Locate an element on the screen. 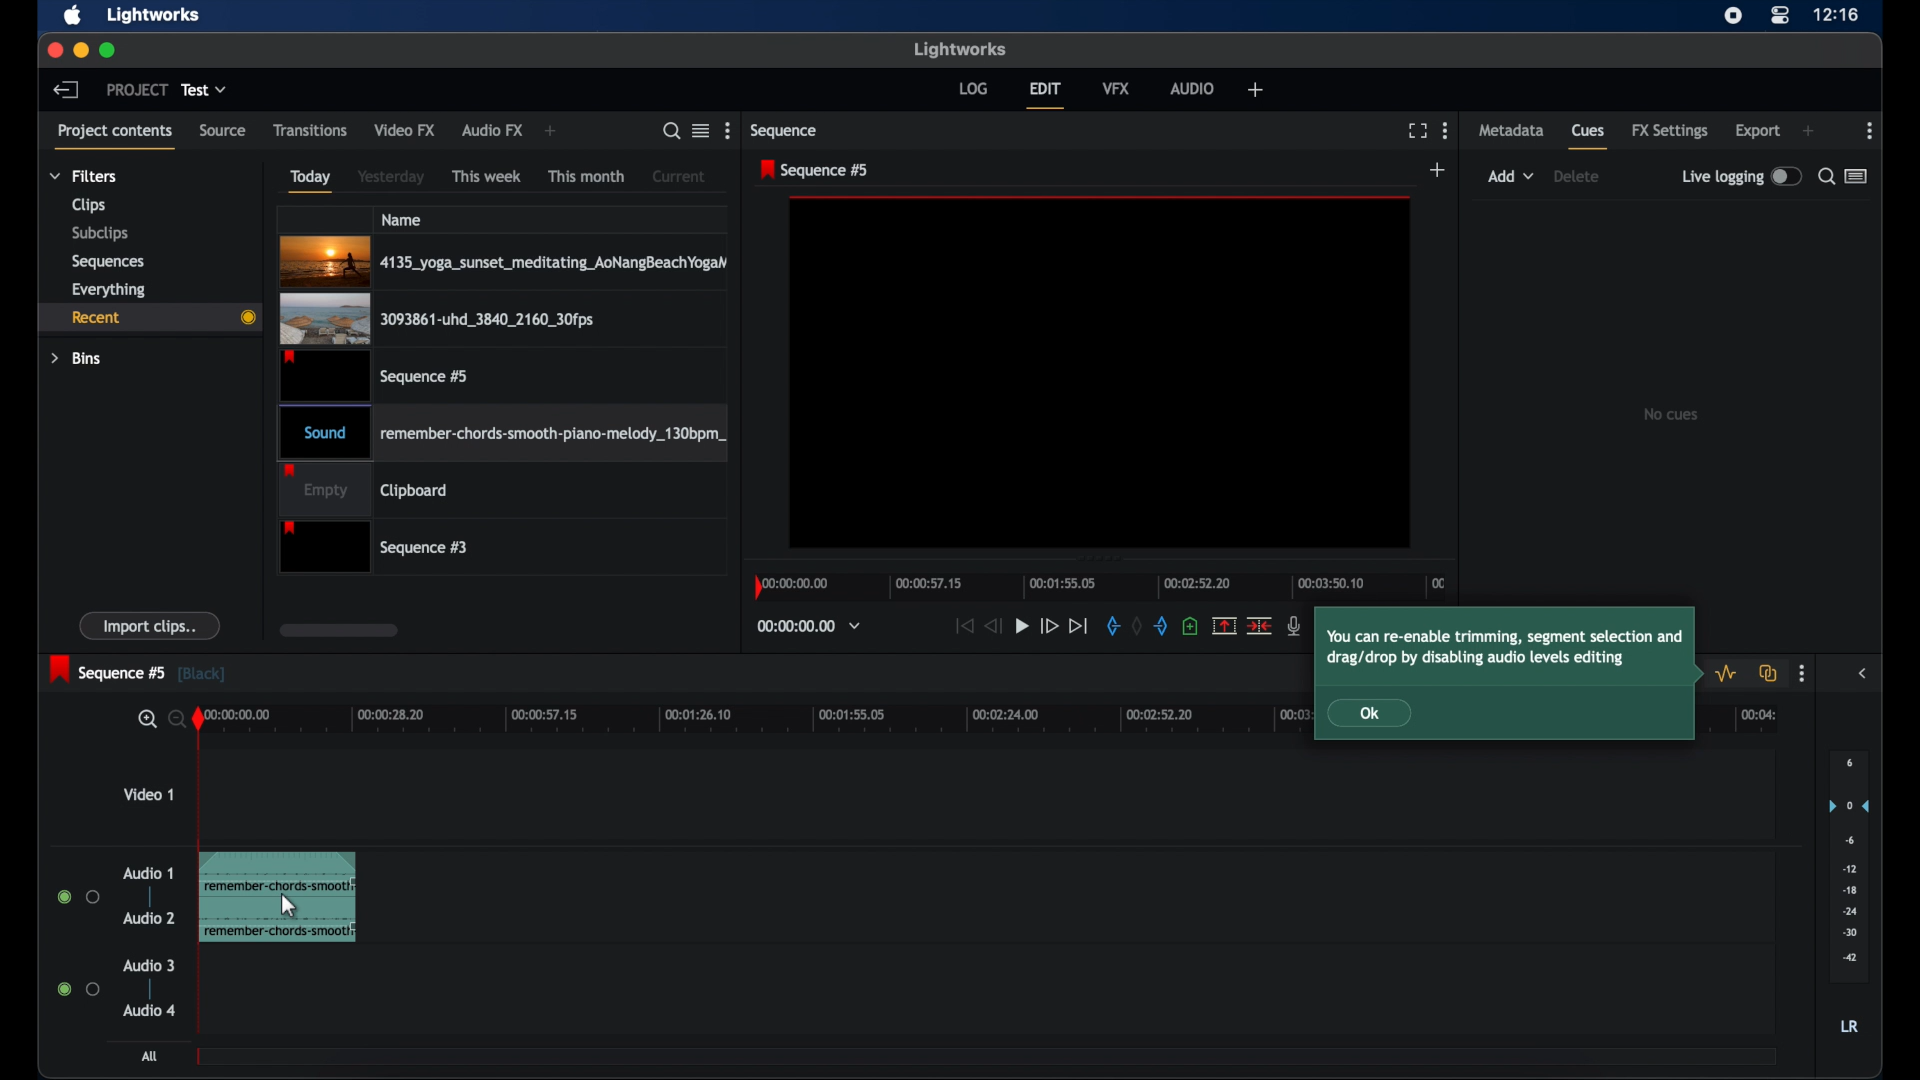 Image resolution: width=1920 pixels, height=1080 pixels.  3093861-uhd_3840_2160_30fps is located at coordinates (437, 318).